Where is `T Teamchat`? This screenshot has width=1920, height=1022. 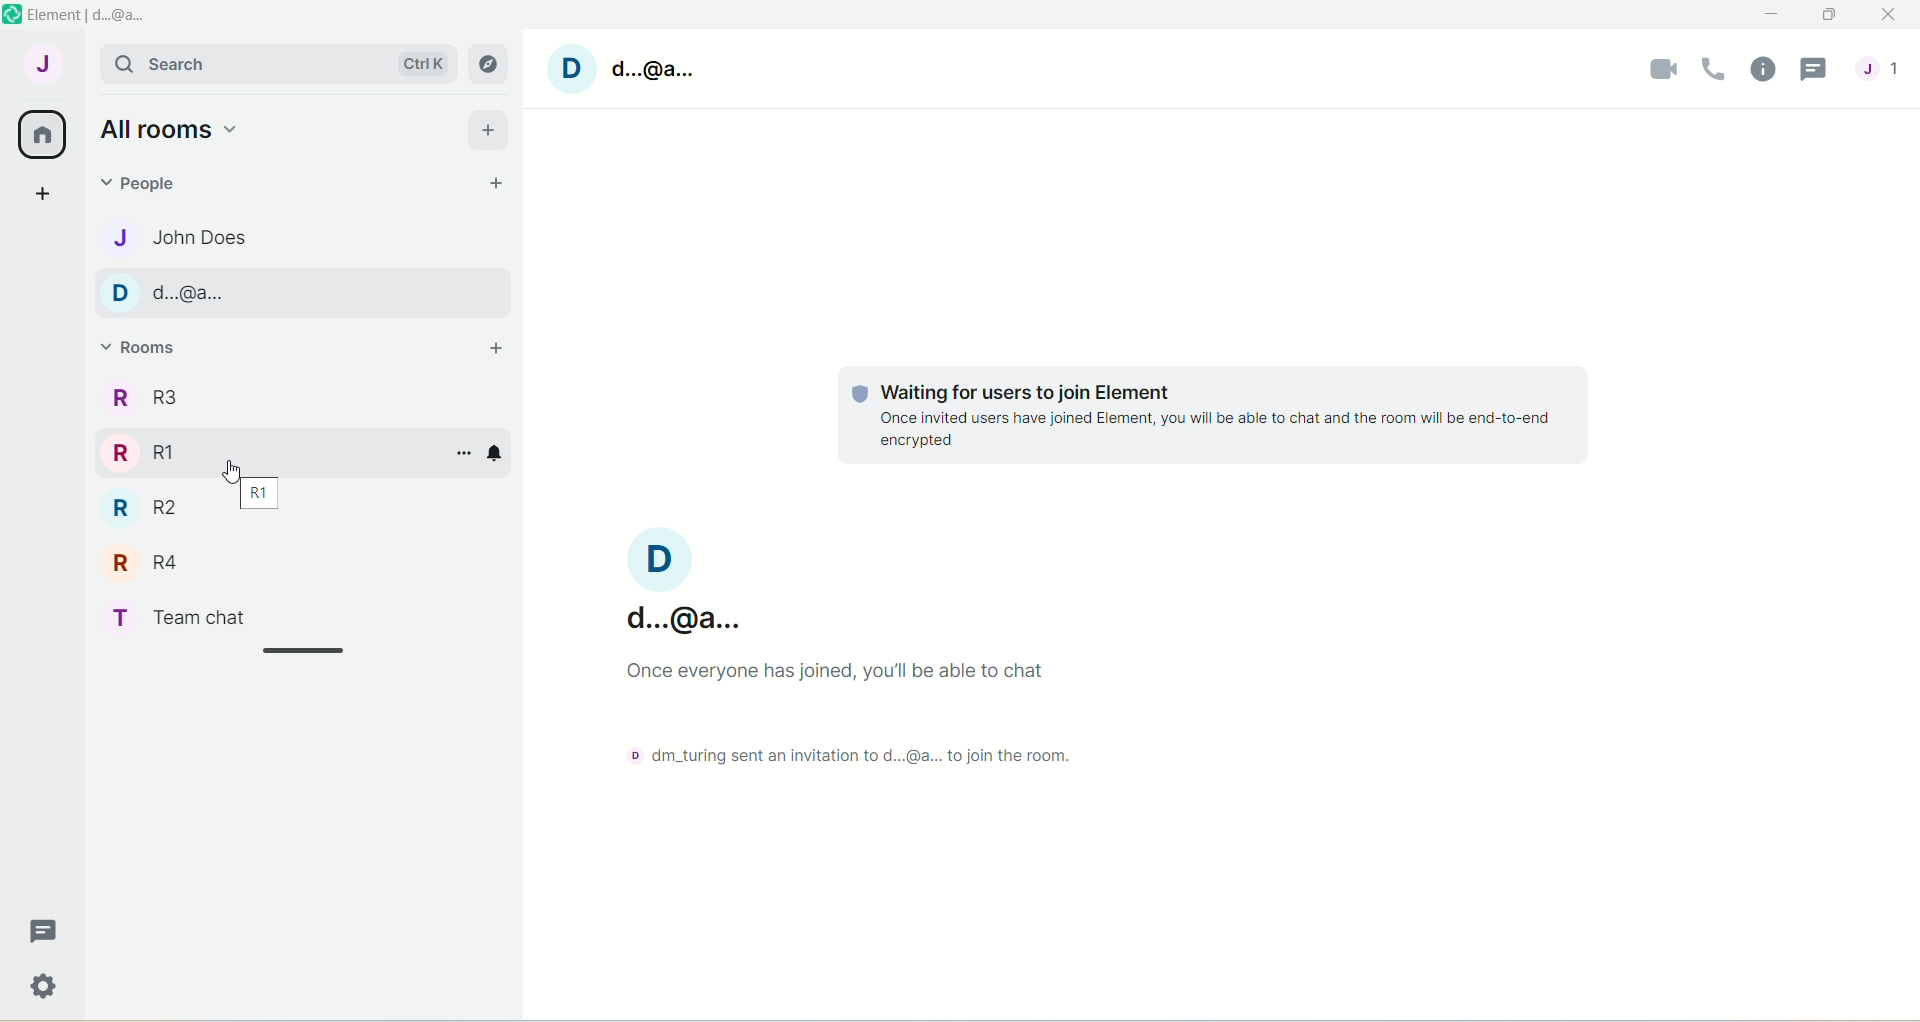
T Teamchat is located at coordinates (188, 614).